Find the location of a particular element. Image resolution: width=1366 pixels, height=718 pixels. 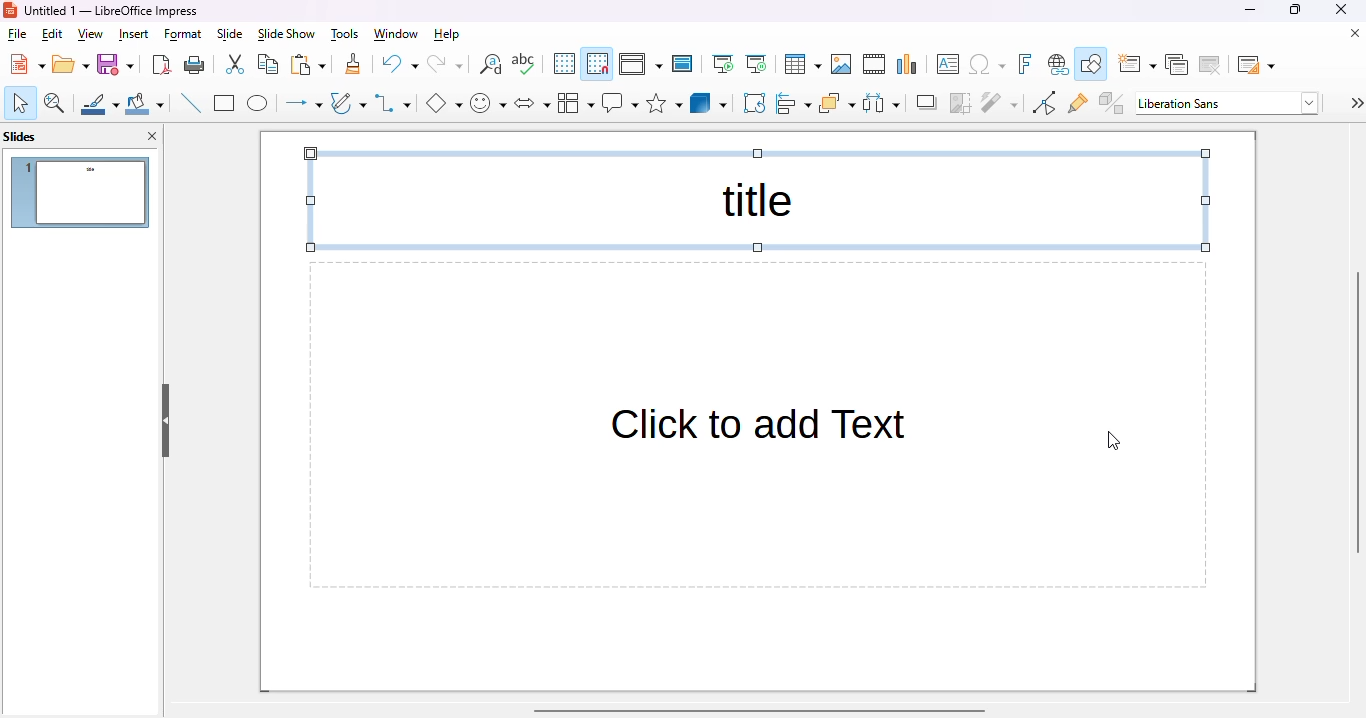

logo is located at coordinates (10, 11).